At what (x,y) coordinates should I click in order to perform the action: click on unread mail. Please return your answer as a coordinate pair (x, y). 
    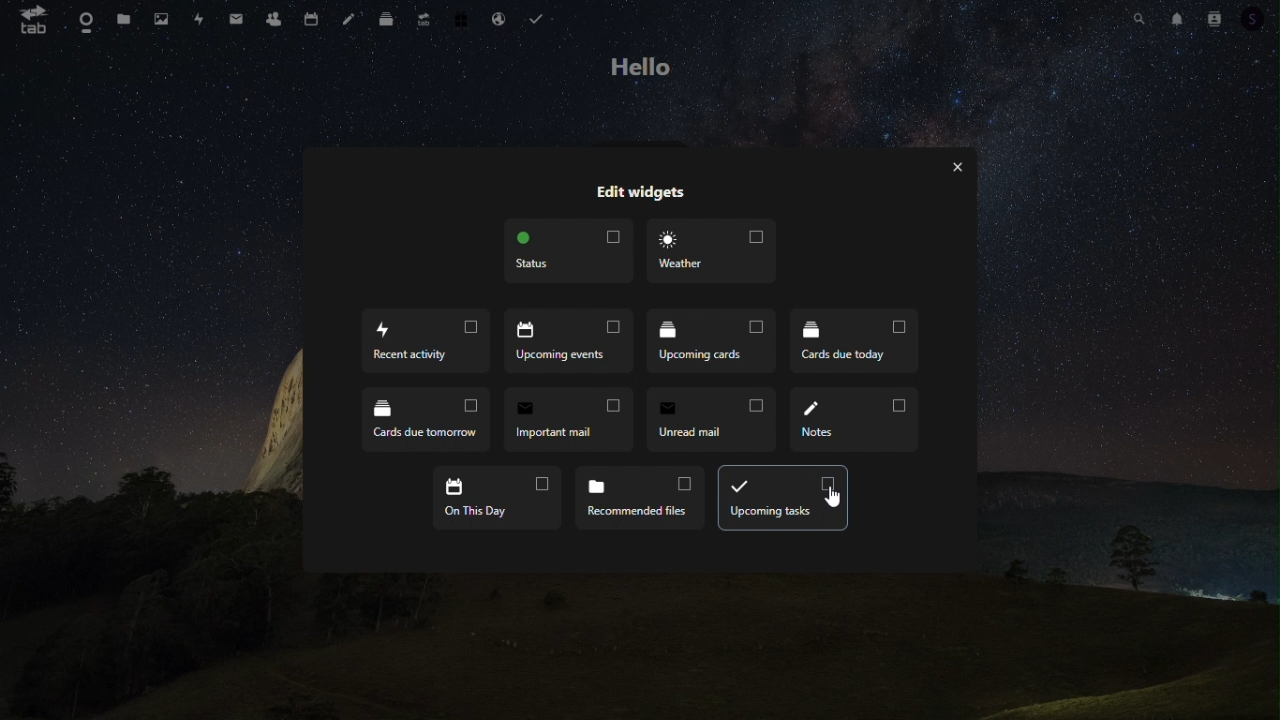
    Looking at the image, I should click on (714, 418).